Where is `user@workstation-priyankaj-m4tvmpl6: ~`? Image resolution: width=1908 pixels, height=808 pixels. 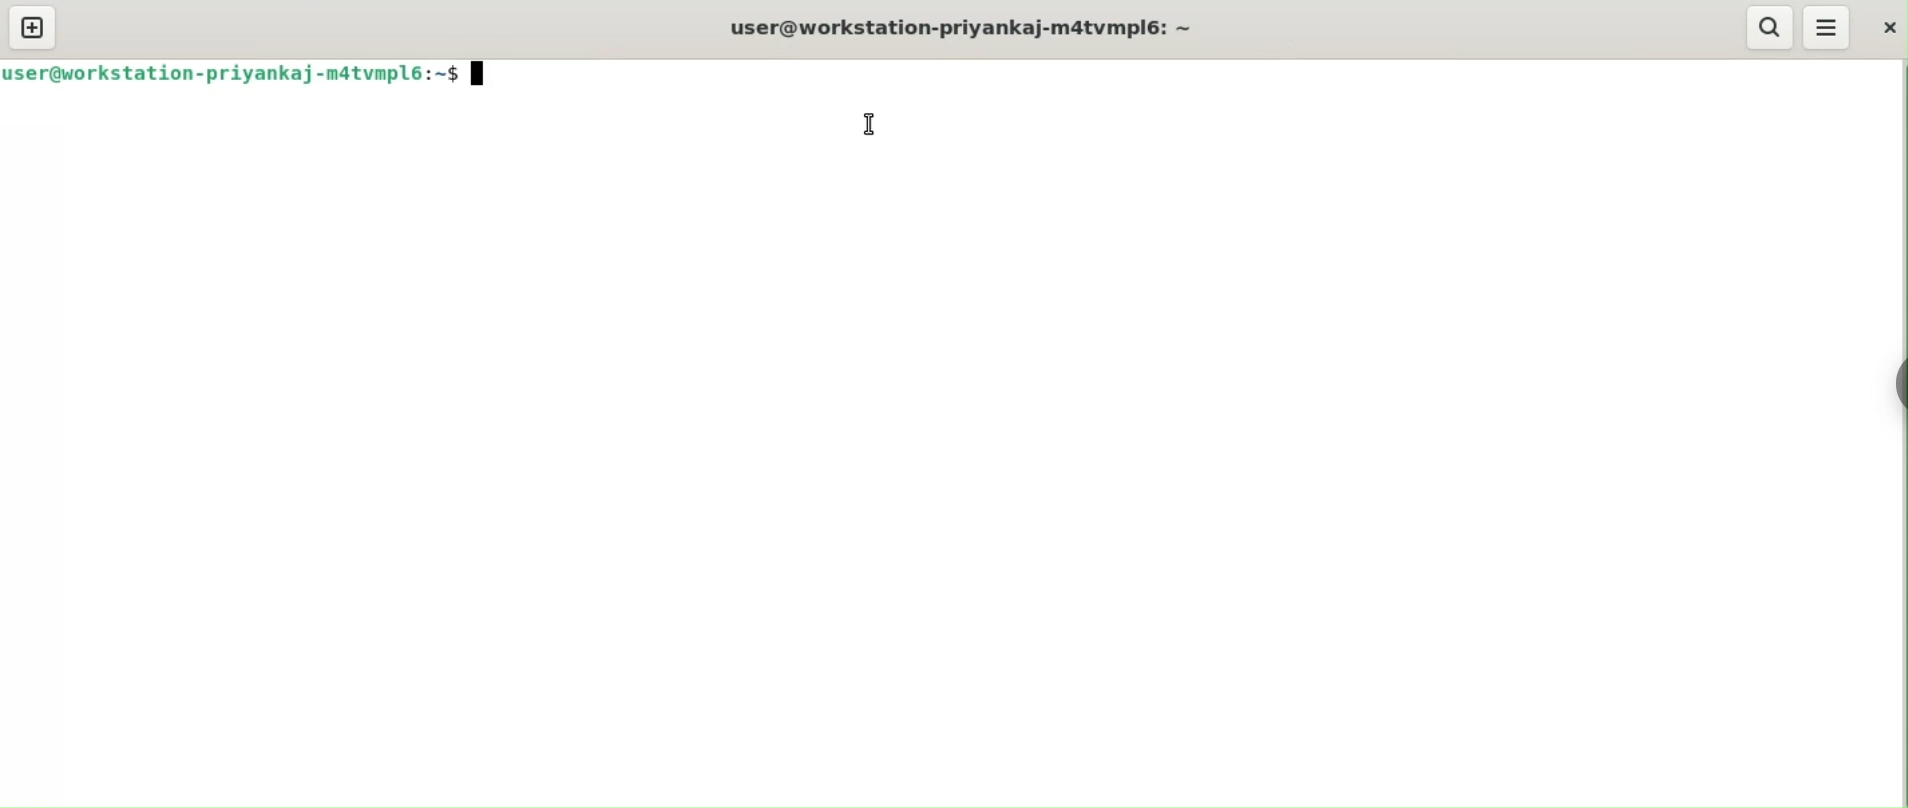
user@workstation-priyankaj-m4tvmpl6: ~ is located at coordinates (979, 31).